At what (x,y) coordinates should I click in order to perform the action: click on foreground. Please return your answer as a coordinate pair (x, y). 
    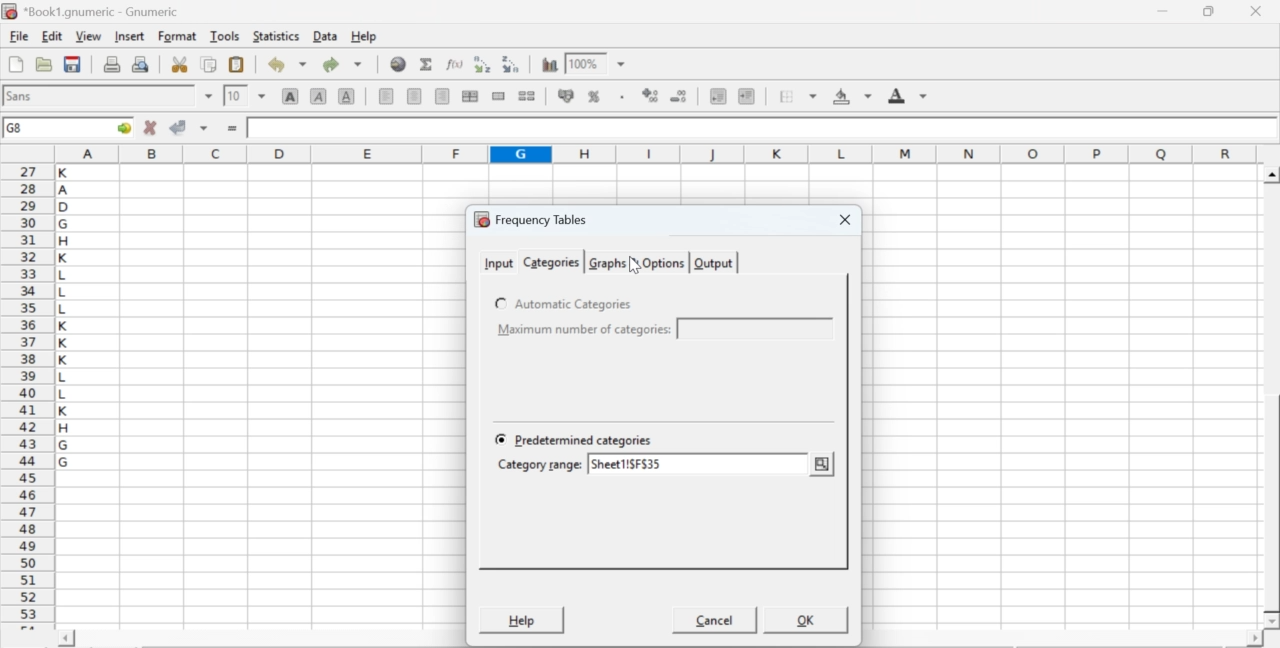
    Looking at the image, I should click on (908, 95).